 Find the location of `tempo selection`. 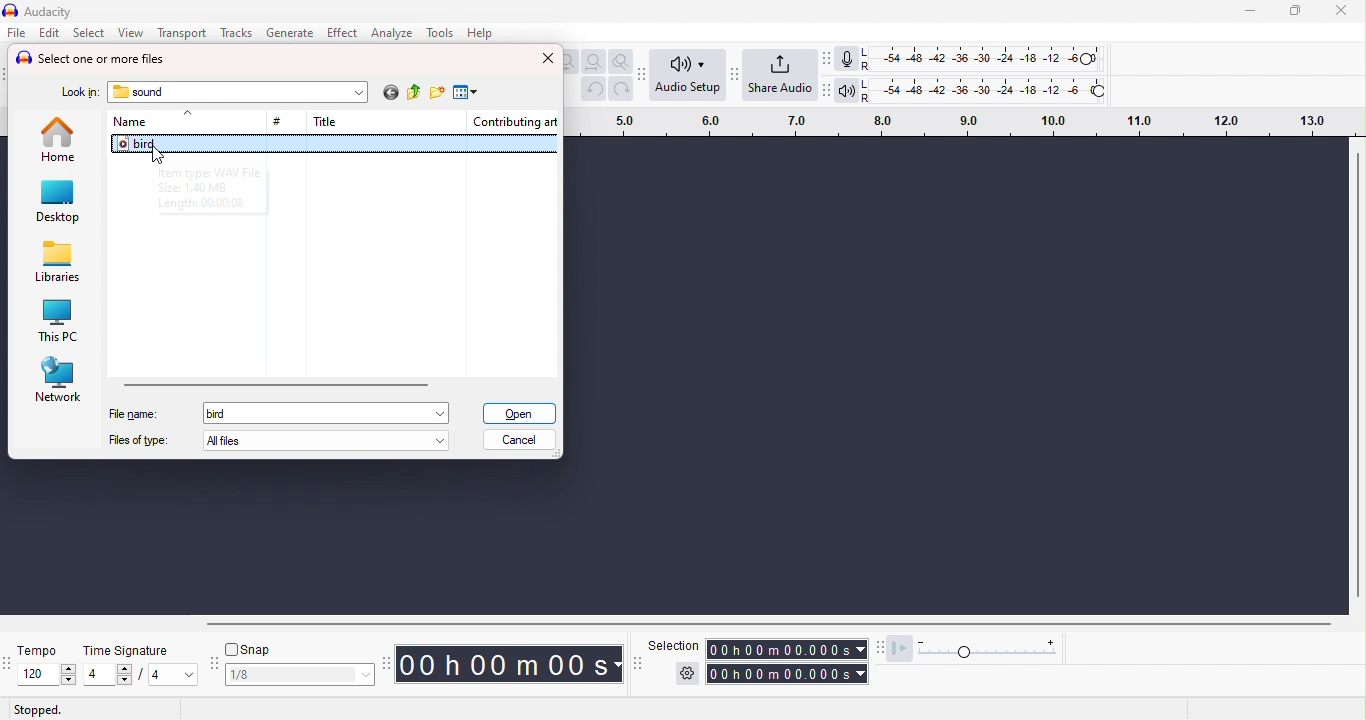

tempo selection is located at coordinates (39, 674).